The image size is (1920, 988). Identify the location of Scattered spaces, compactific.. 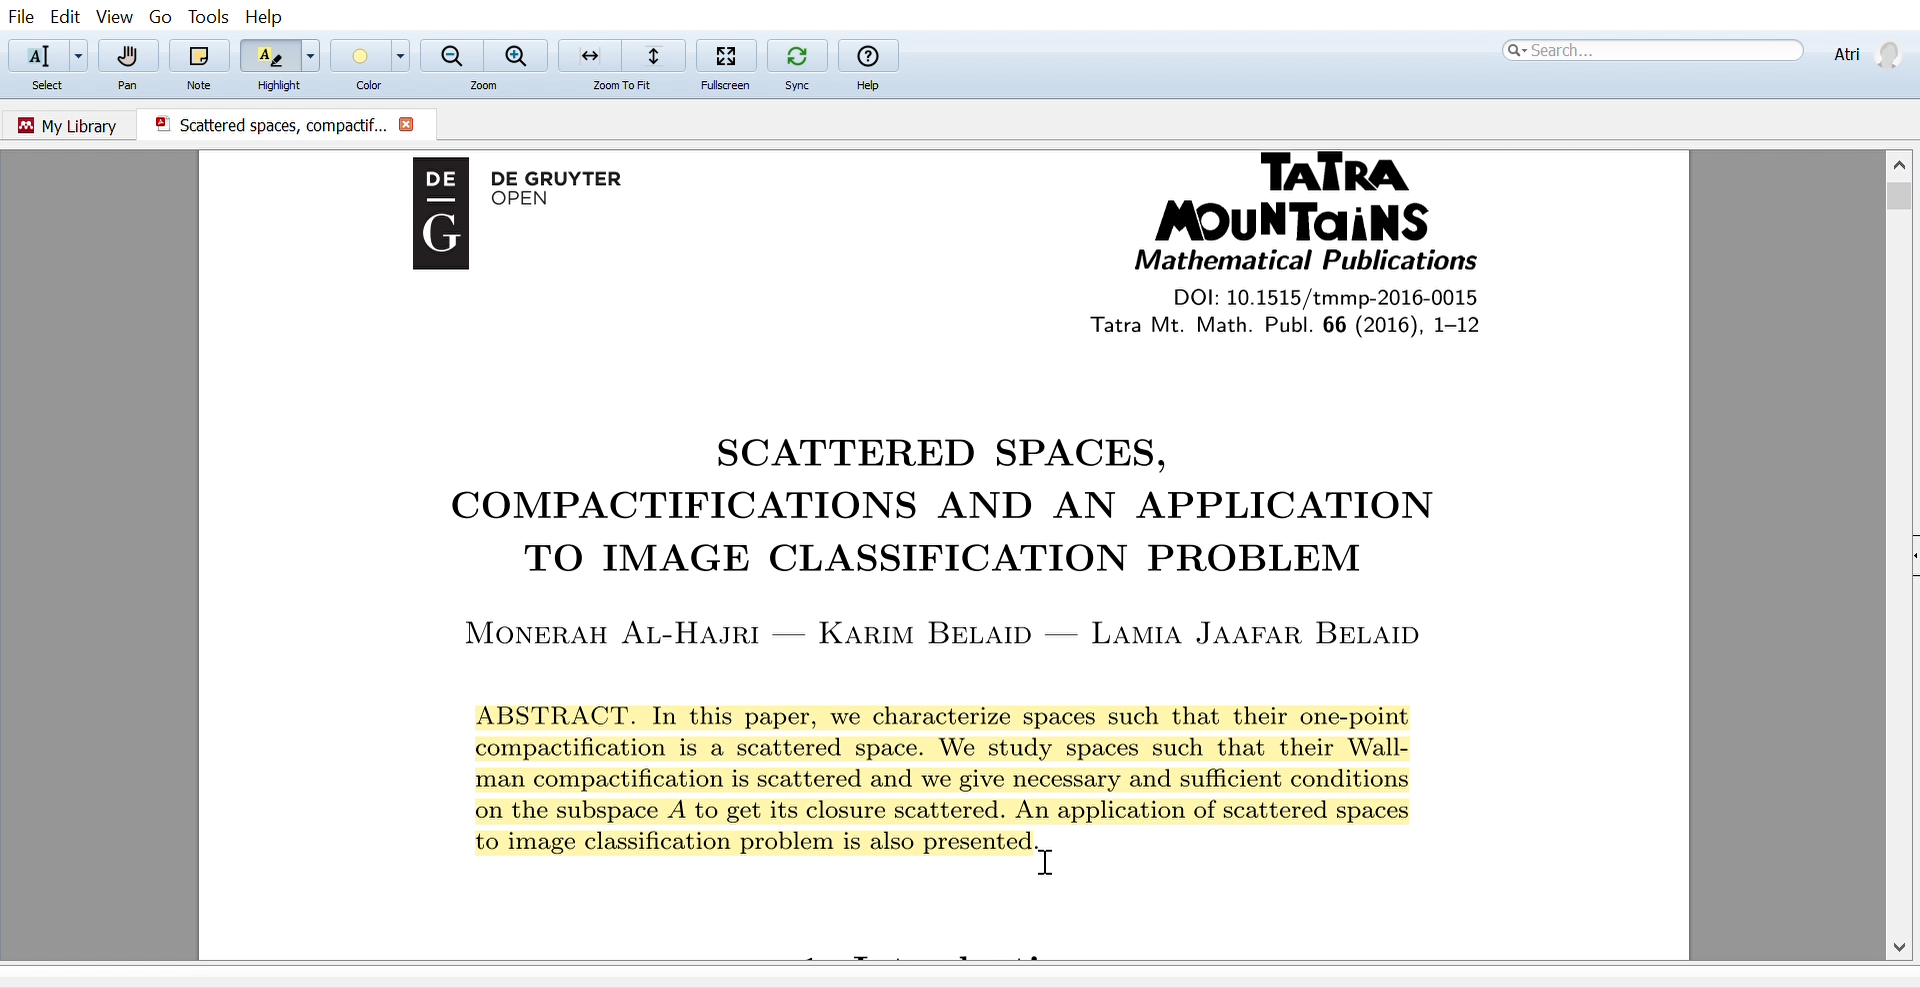
(262, 124).